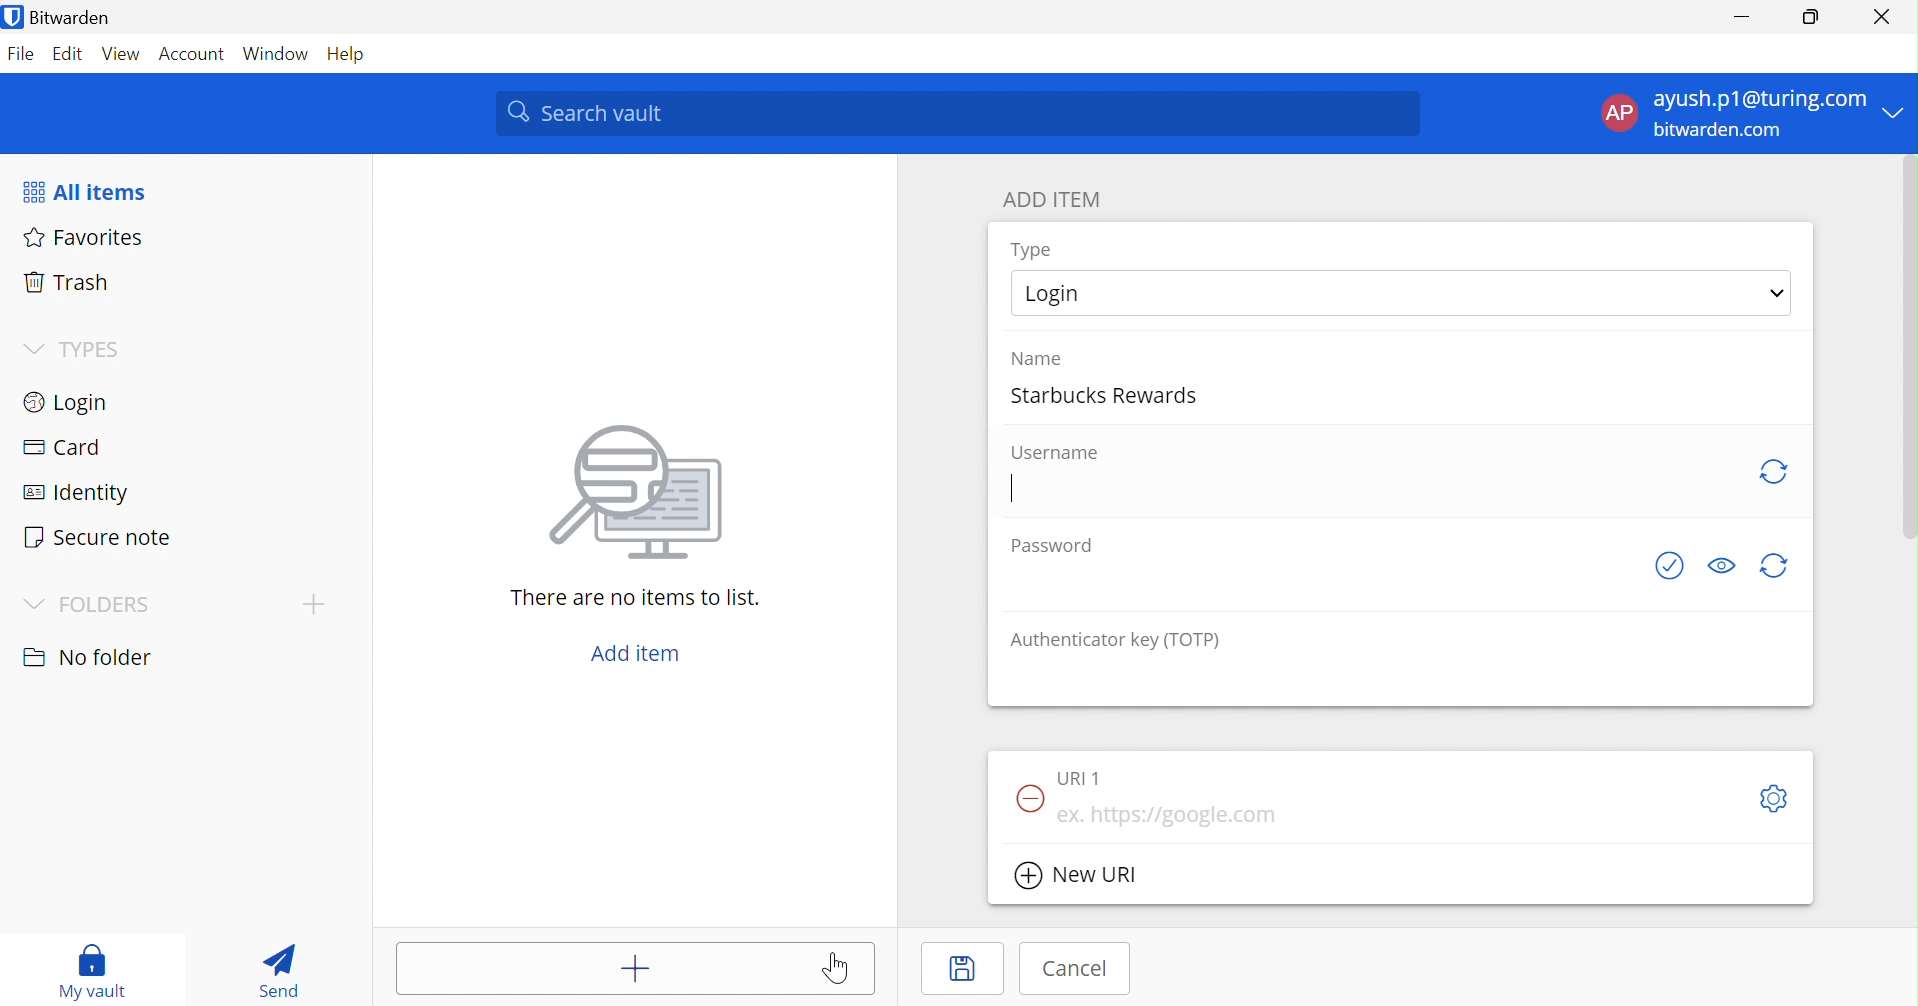 The height and width of the screenshot is (1006, 1918). Describe the element at coordinates (1060, 453) in the screenshot. I see `Username` at that location.